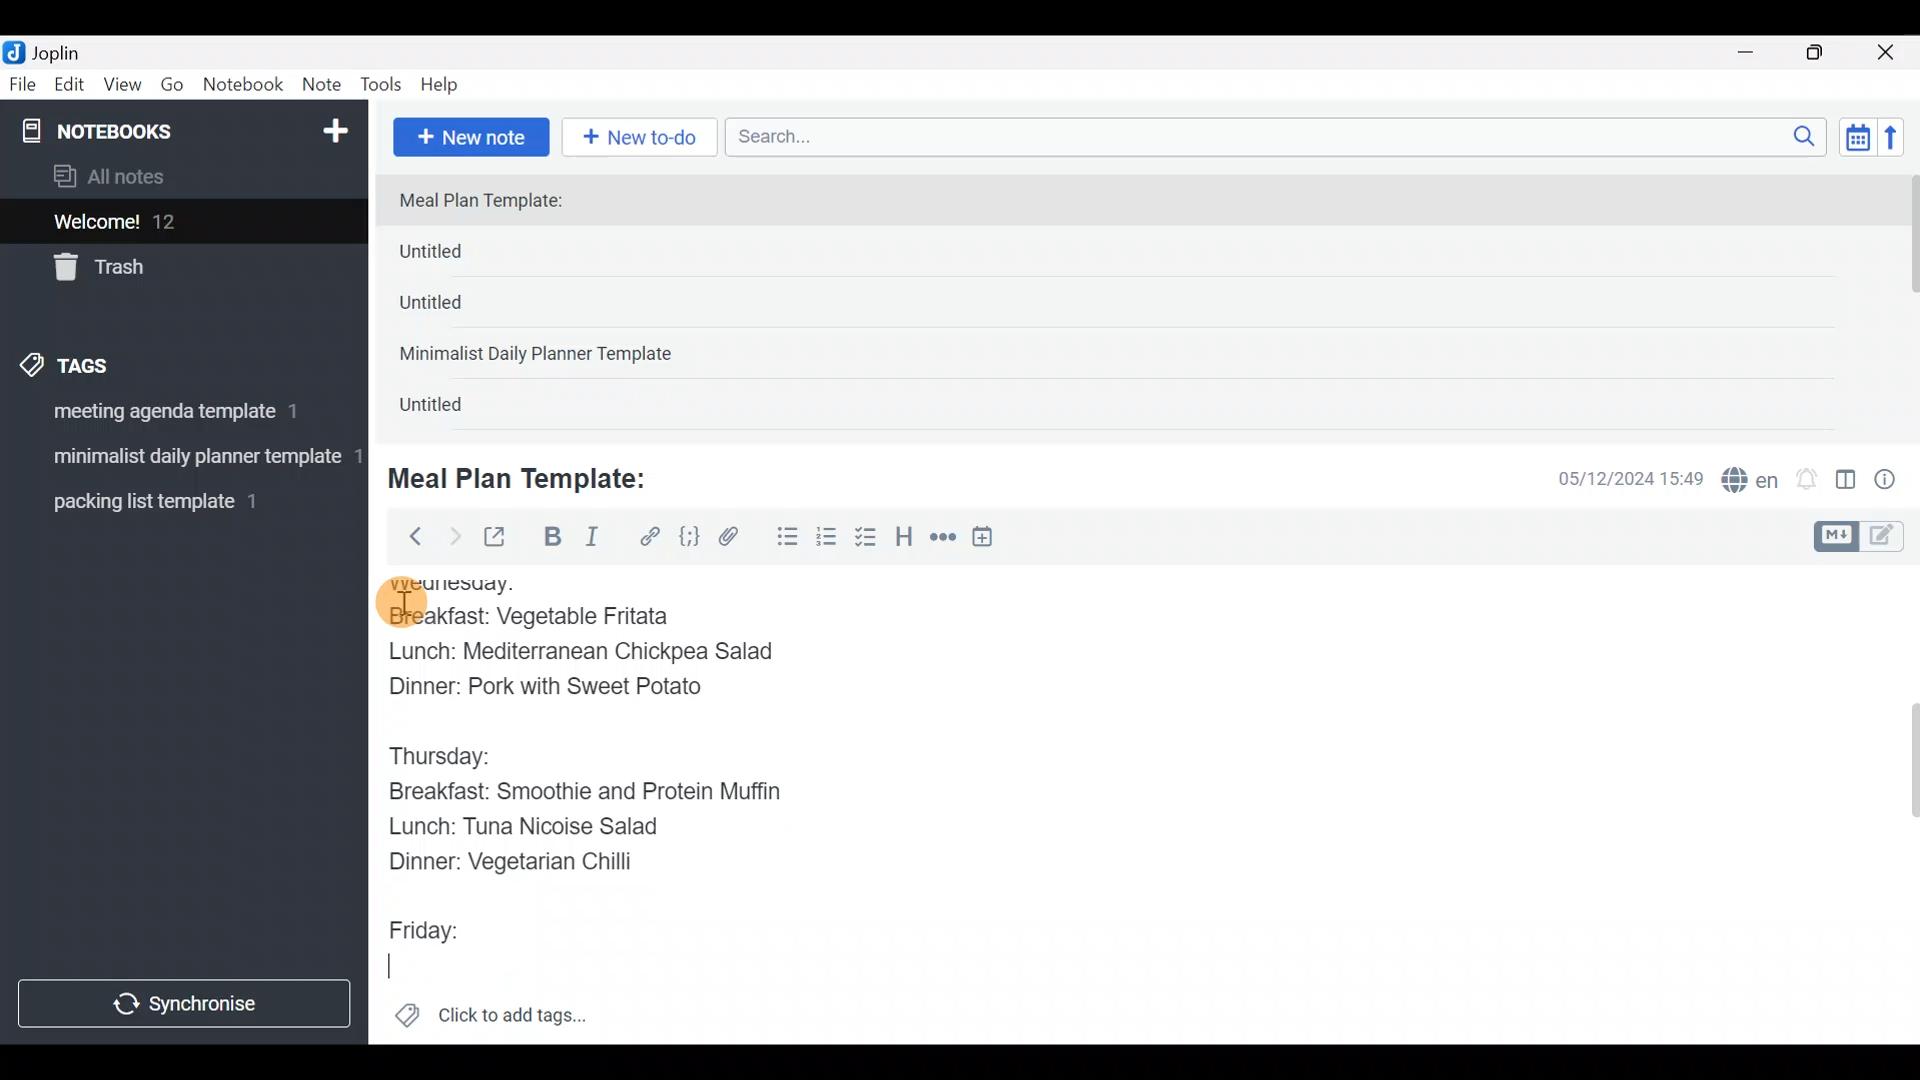 This screenshot has width=1920, height=1080. Describe the element at coordinates (1899, 804) in the screenshot. I see `Scroll bar` at that location.